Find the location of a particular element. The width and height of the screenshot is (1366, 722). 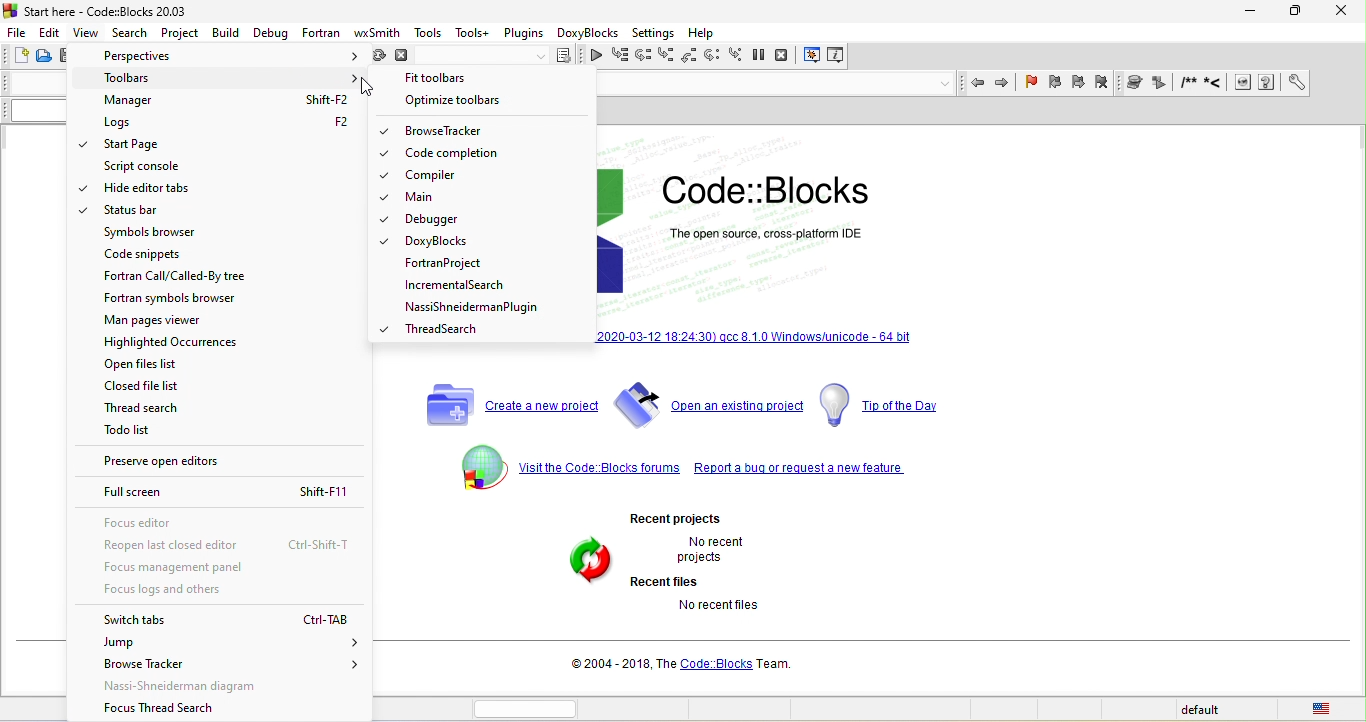

man pages viewer is located at coordinates (166, 324).